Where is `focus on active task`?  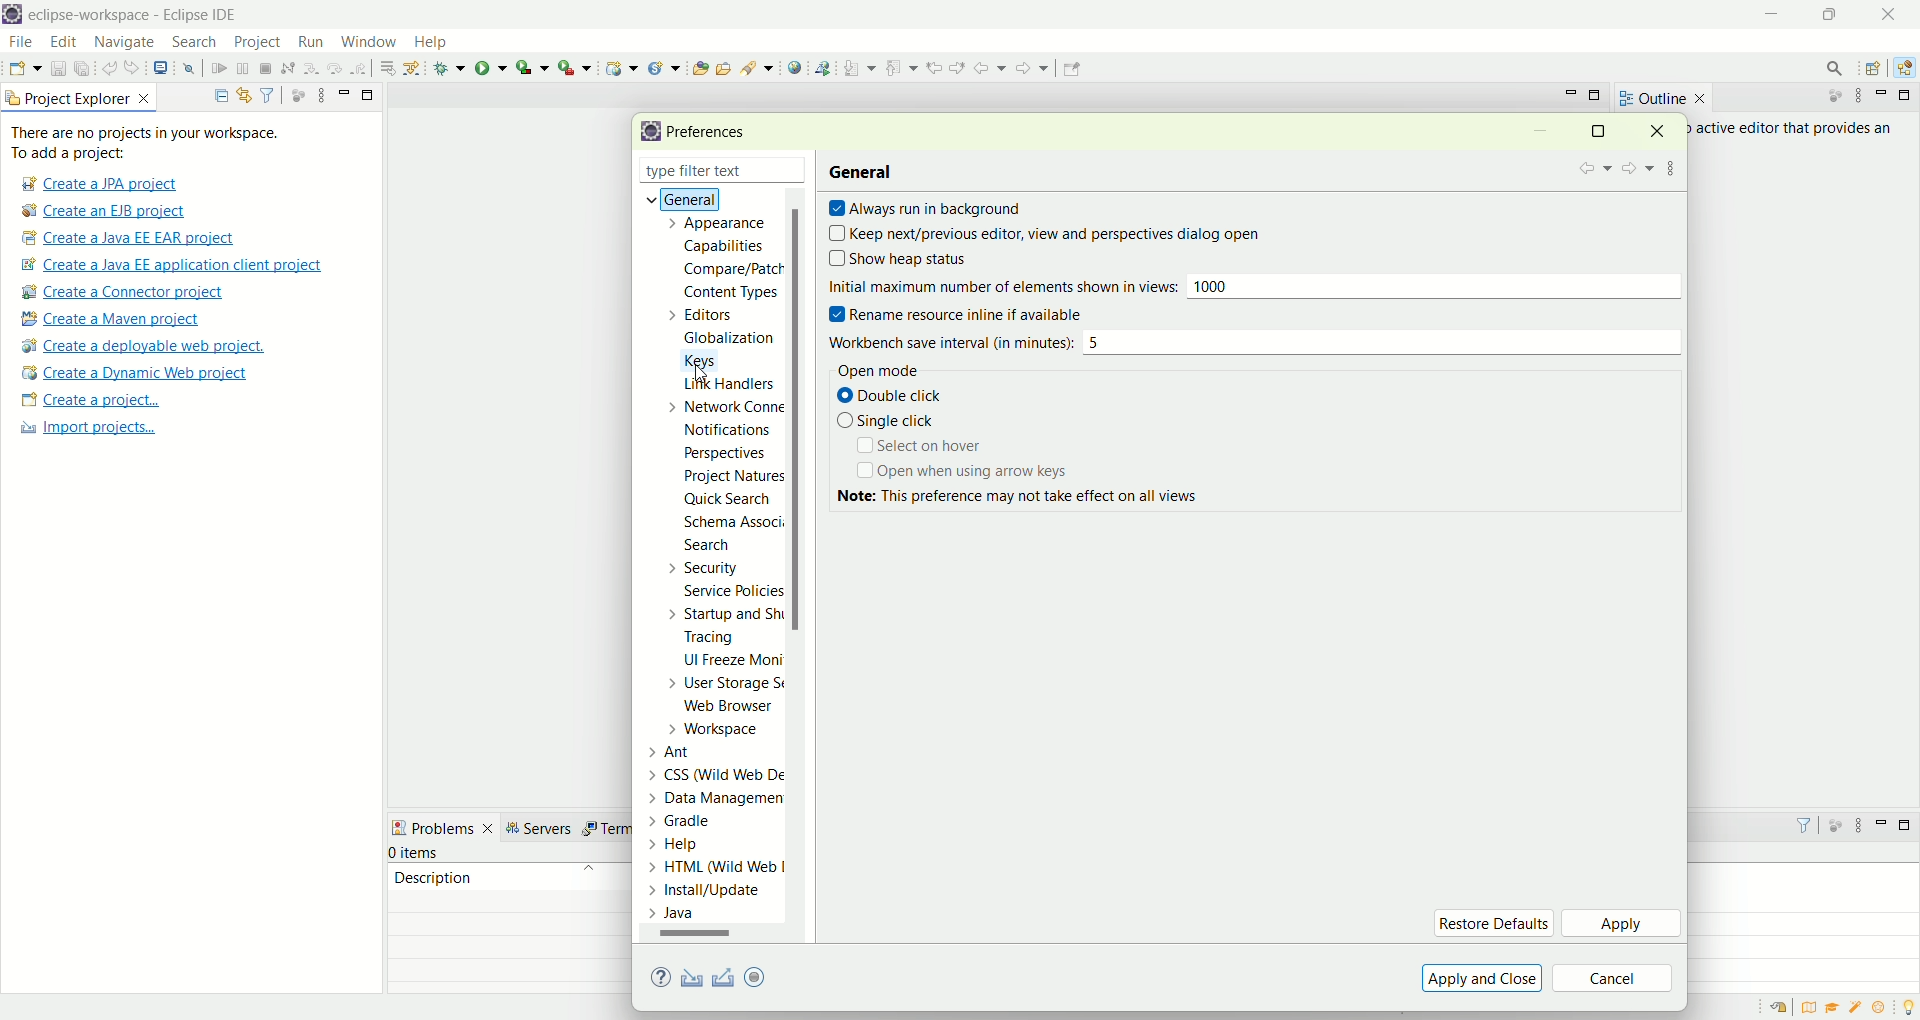
focus on active task is located at coordinates (1834, 824).